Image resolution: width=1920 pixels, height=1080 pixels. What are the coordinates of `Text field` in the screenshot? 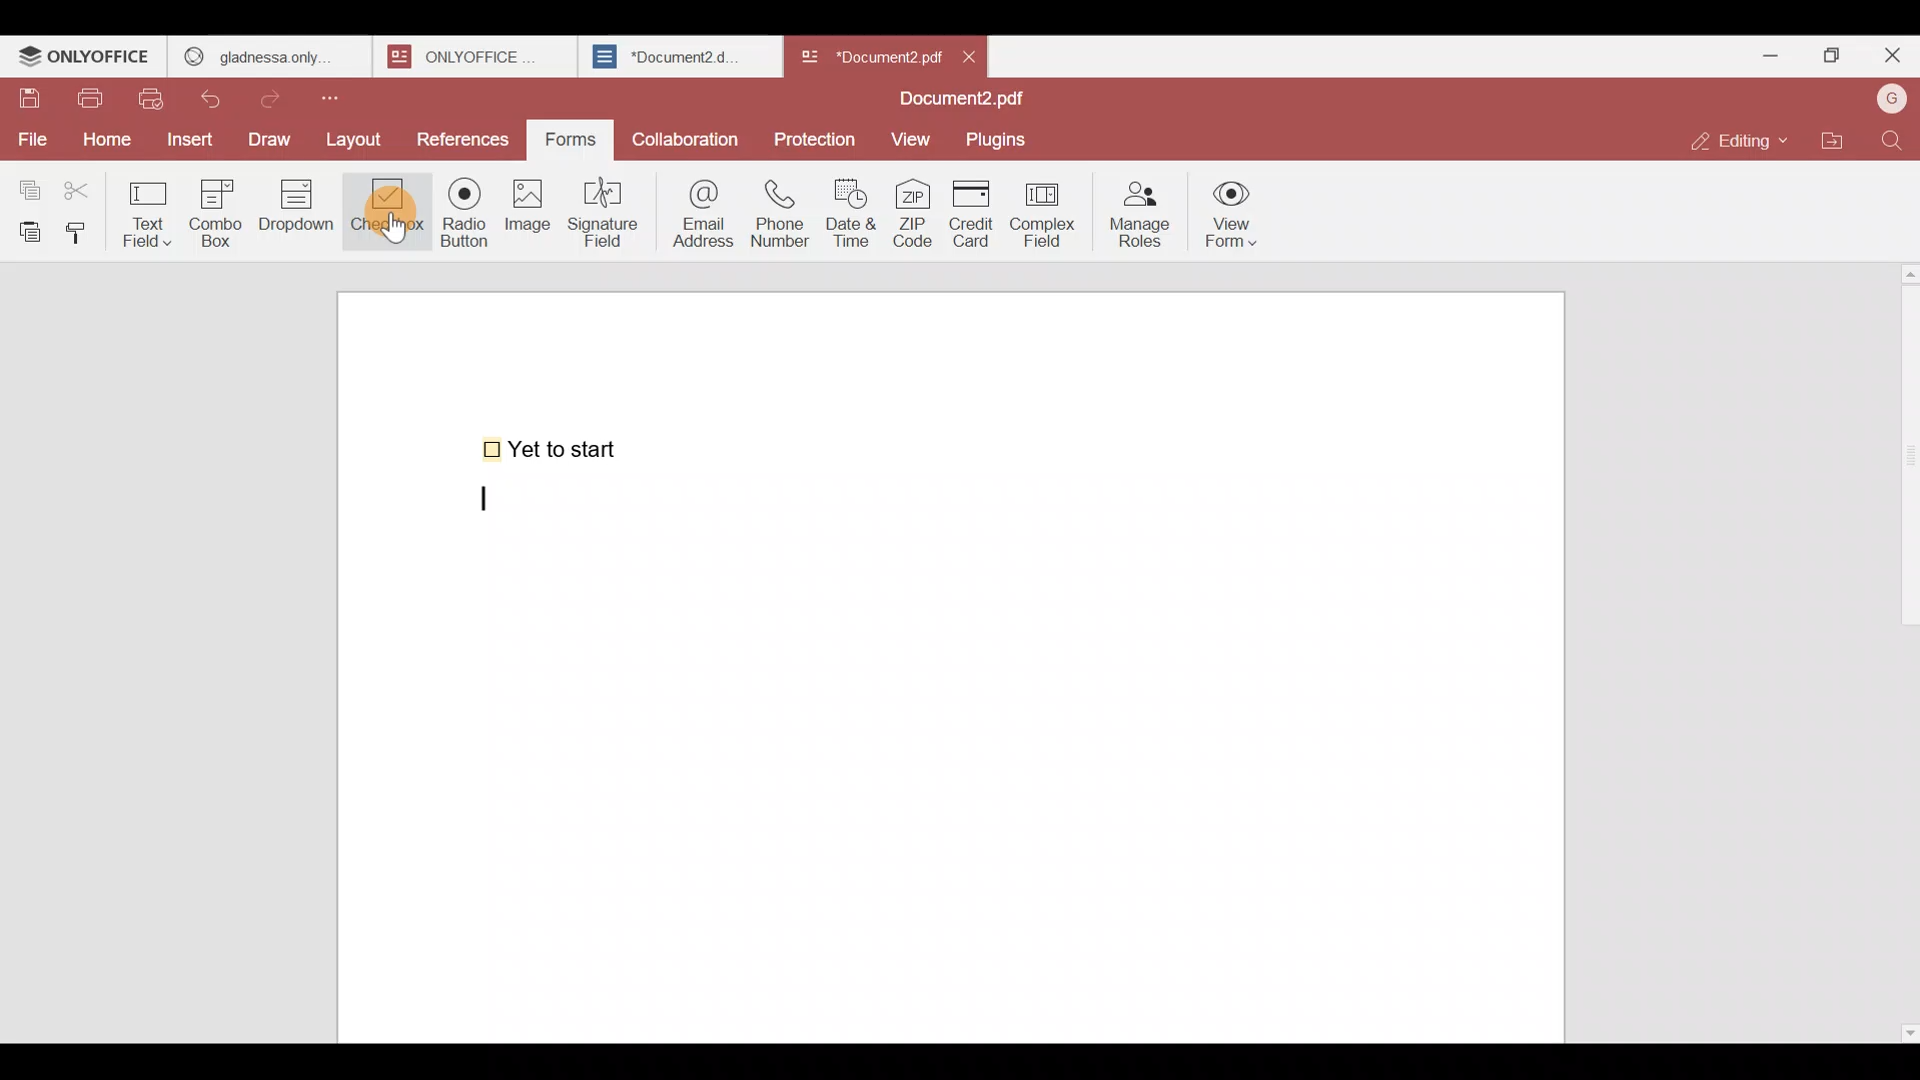 It's located at (151, 208).